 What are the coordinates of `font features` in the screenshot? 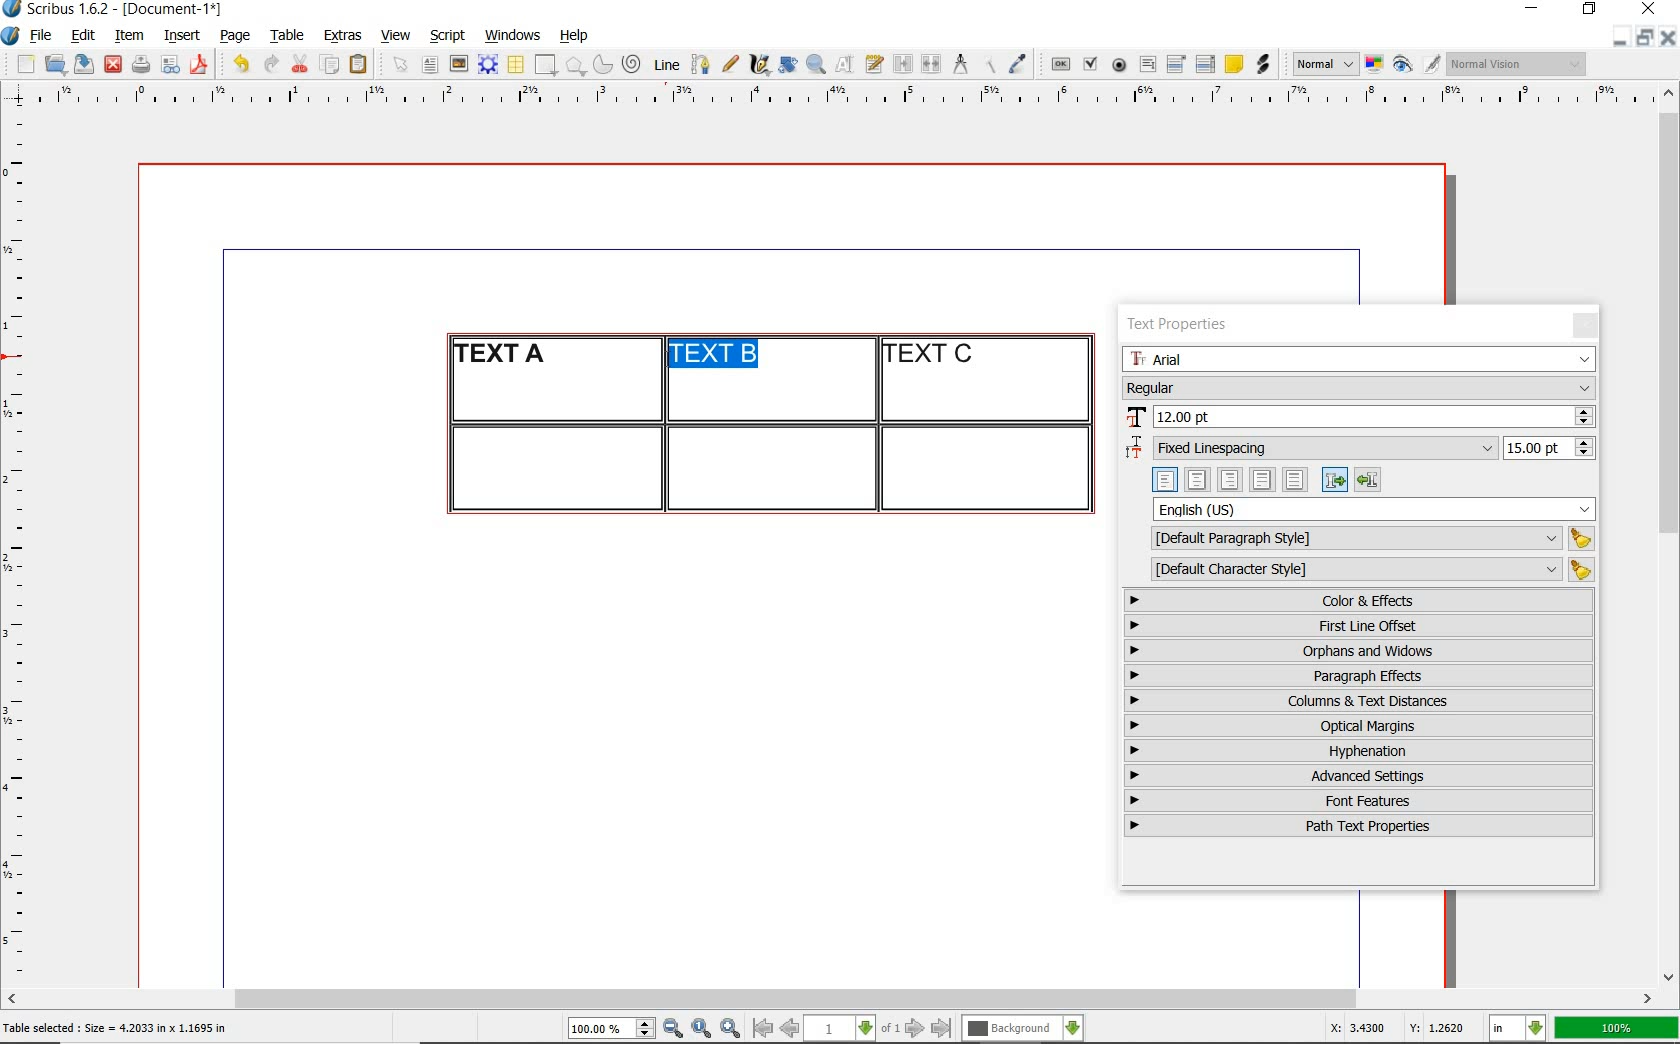 It's located at (1359, 800).